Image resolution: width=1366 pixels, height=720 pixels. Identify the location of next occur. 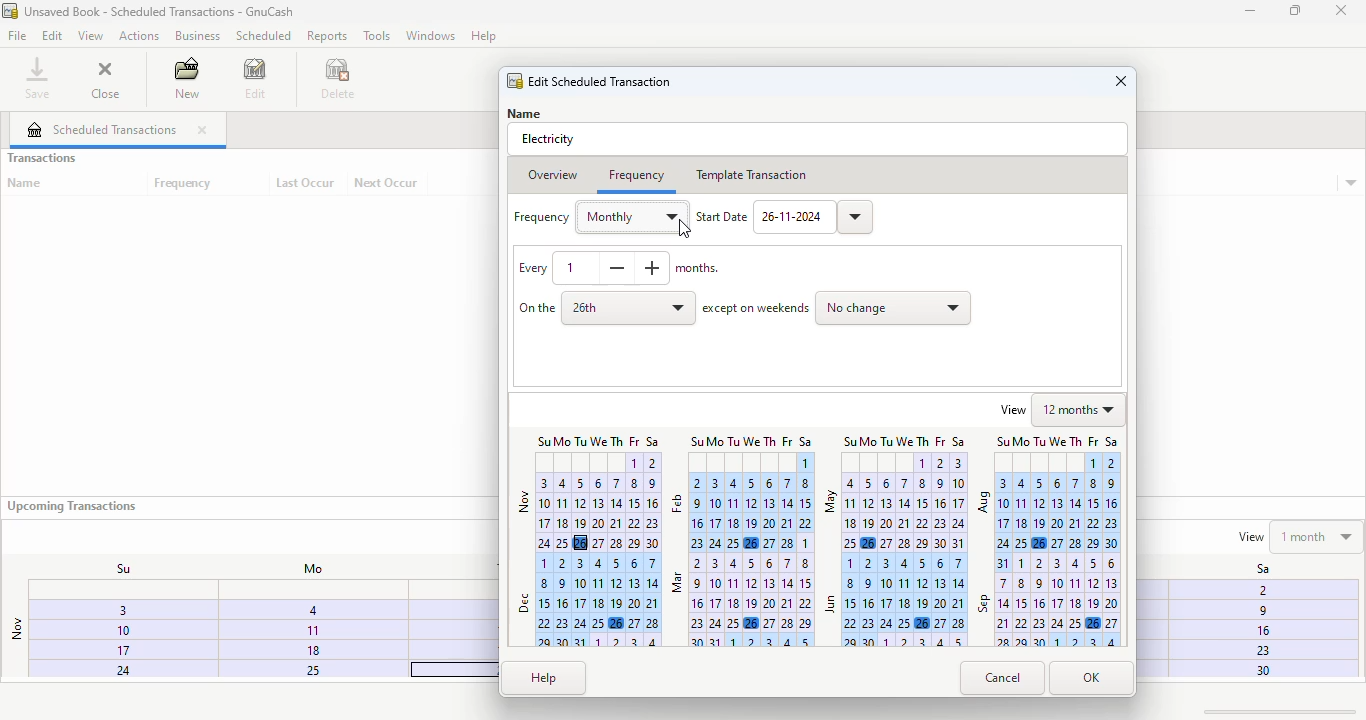
(387, 183).